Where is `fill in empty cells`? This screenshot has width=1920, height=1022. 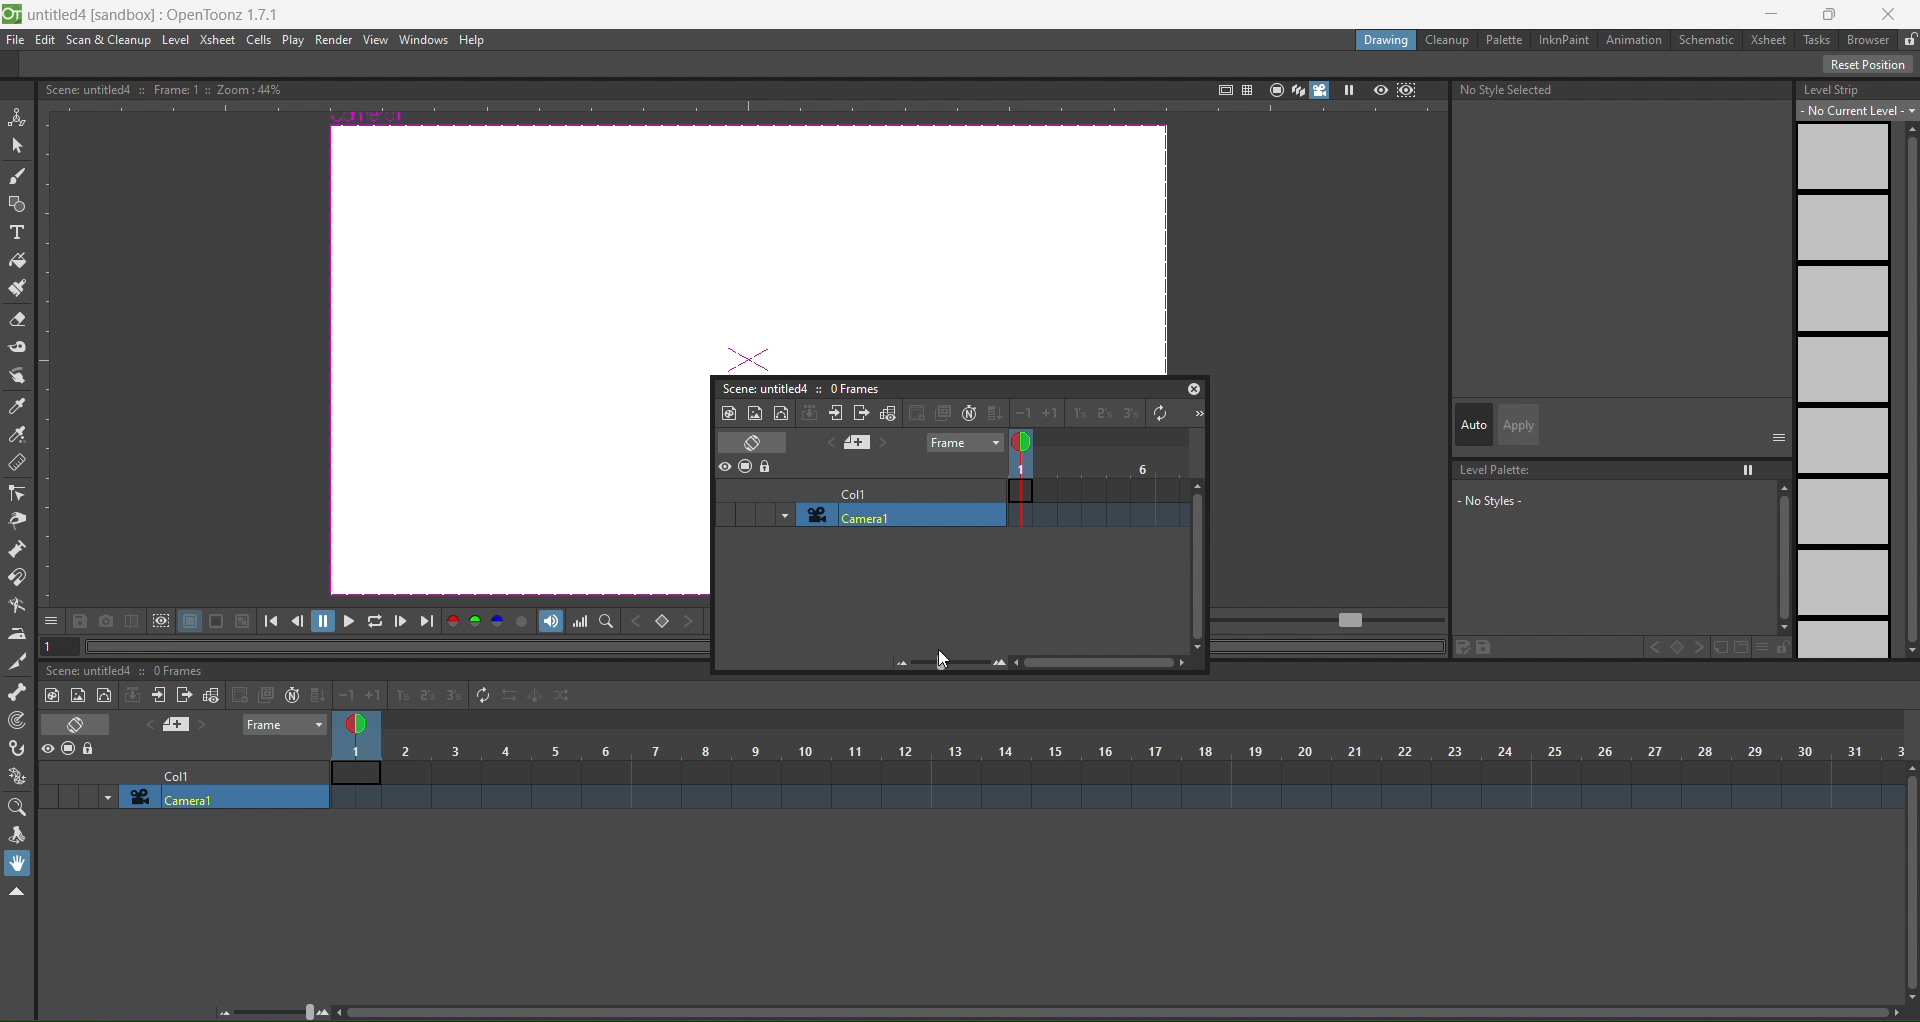 fill in empty cells is located at coordinates (316, 695).